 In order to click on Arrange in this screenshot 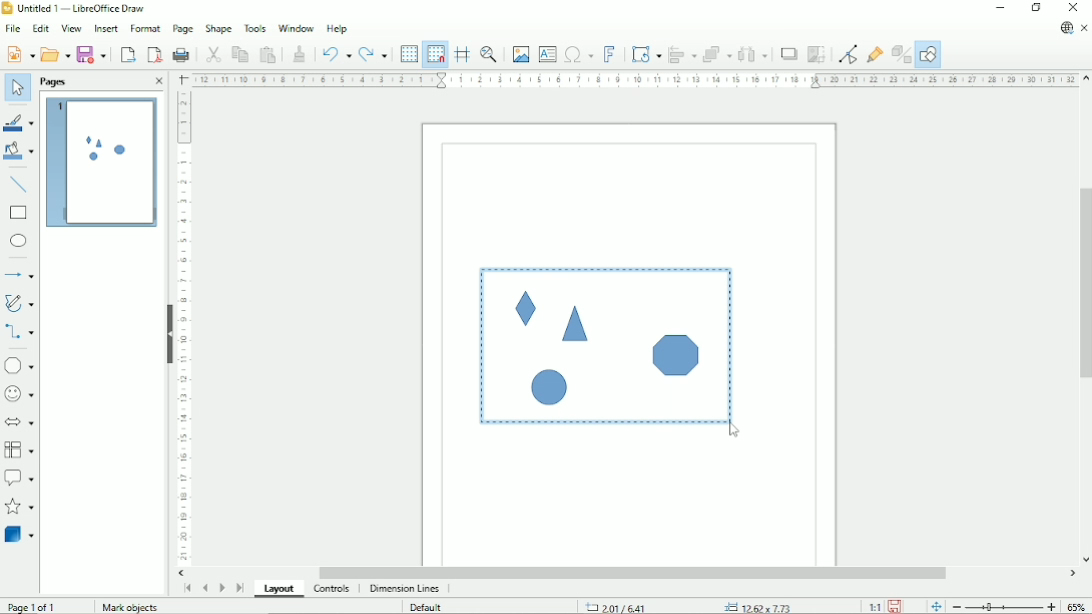, I will do `click(716, 53)`.